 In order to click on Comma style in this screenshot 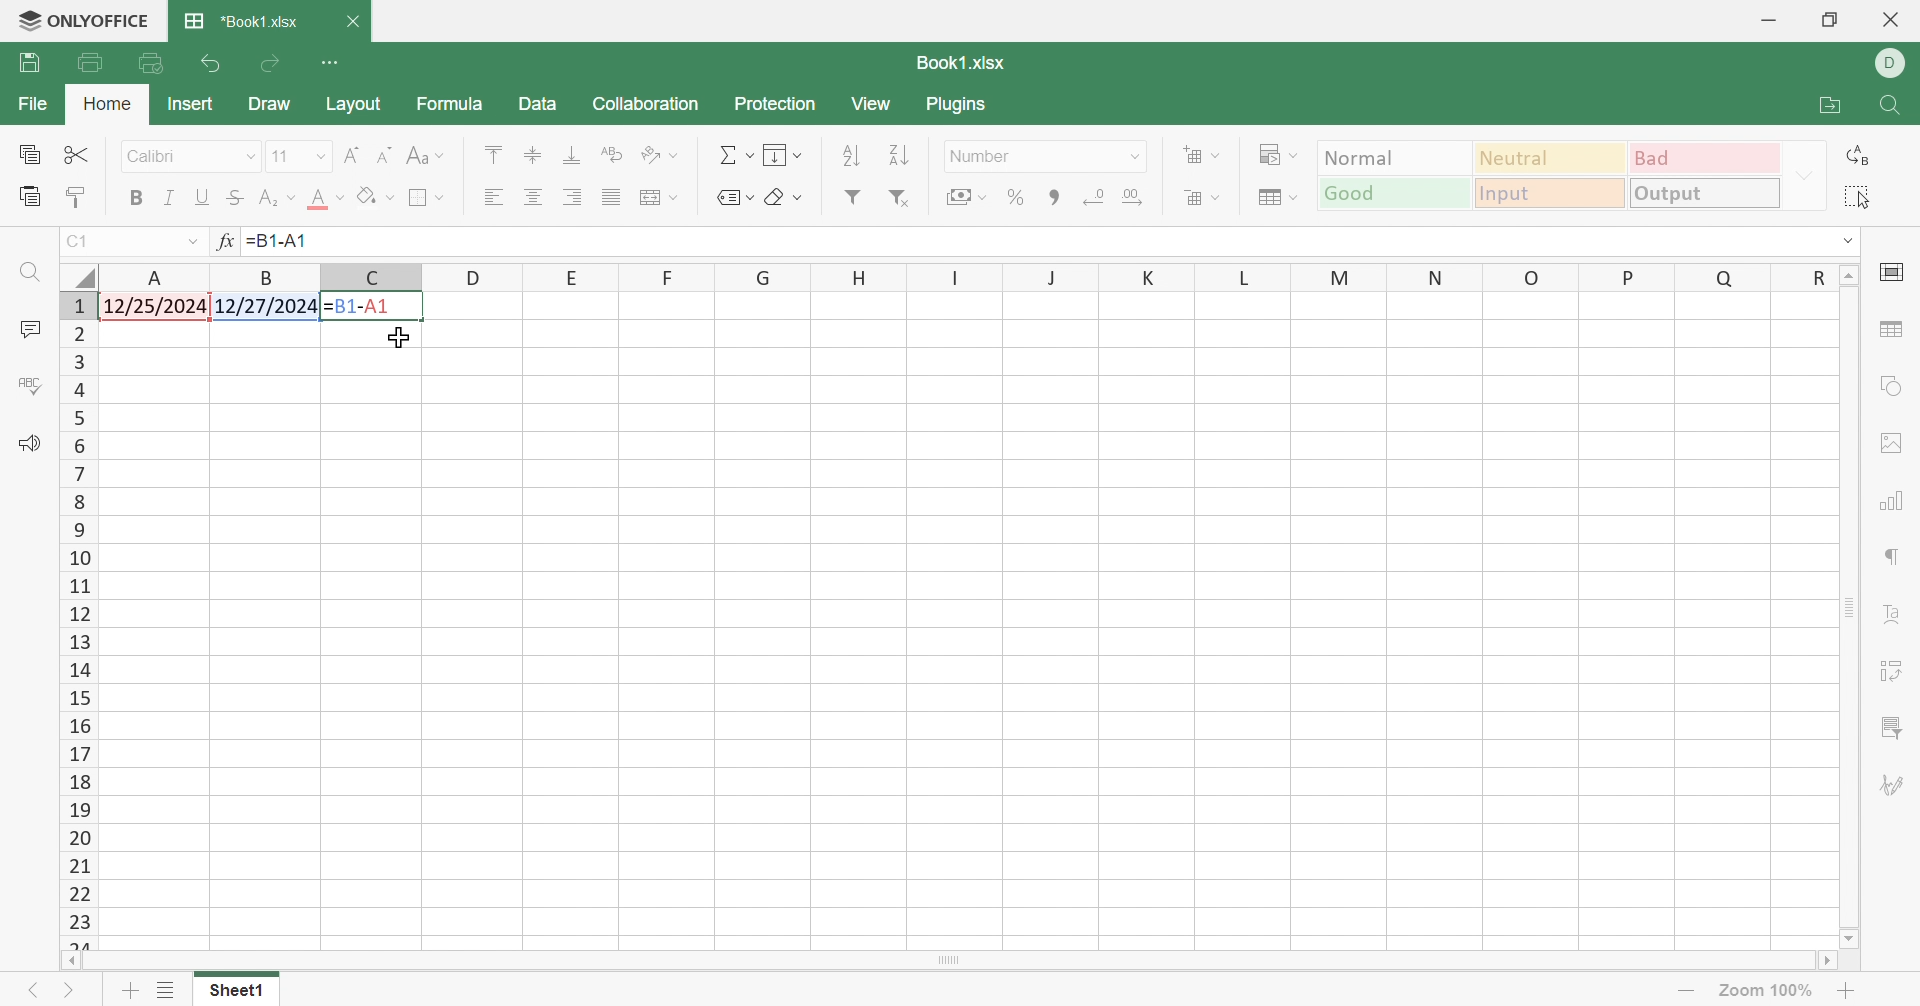, I will do `click(1054, 198)`.